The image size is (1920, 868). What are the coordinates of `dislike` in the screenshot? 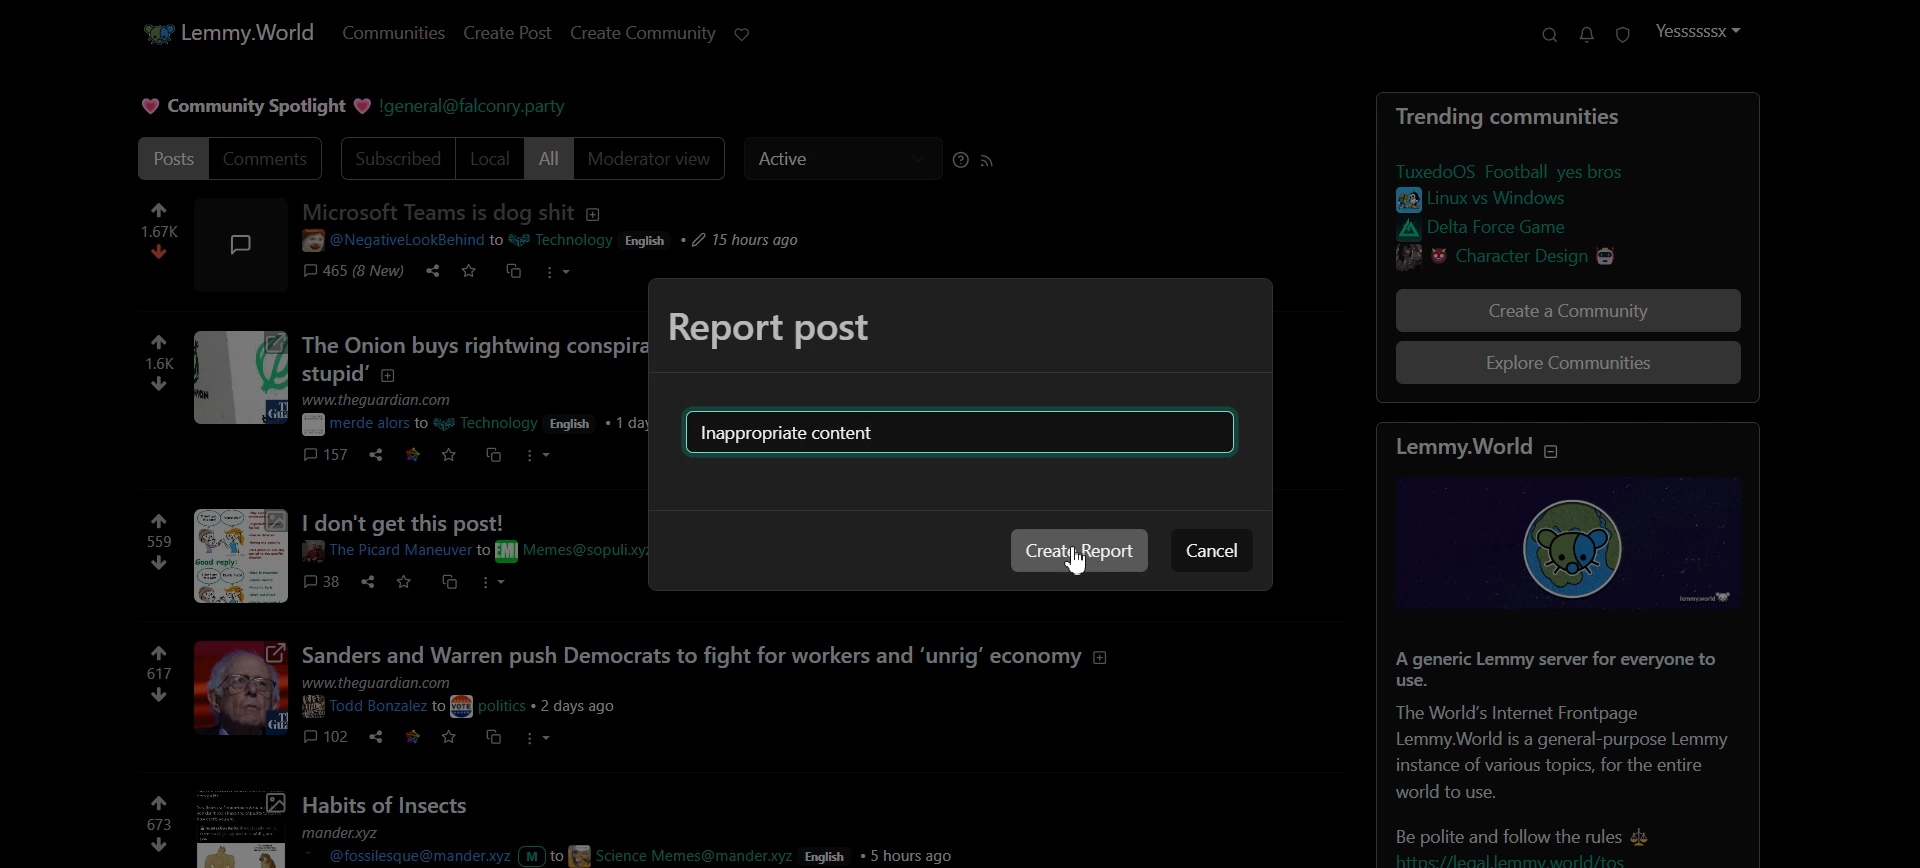 It's located at (164, 384).